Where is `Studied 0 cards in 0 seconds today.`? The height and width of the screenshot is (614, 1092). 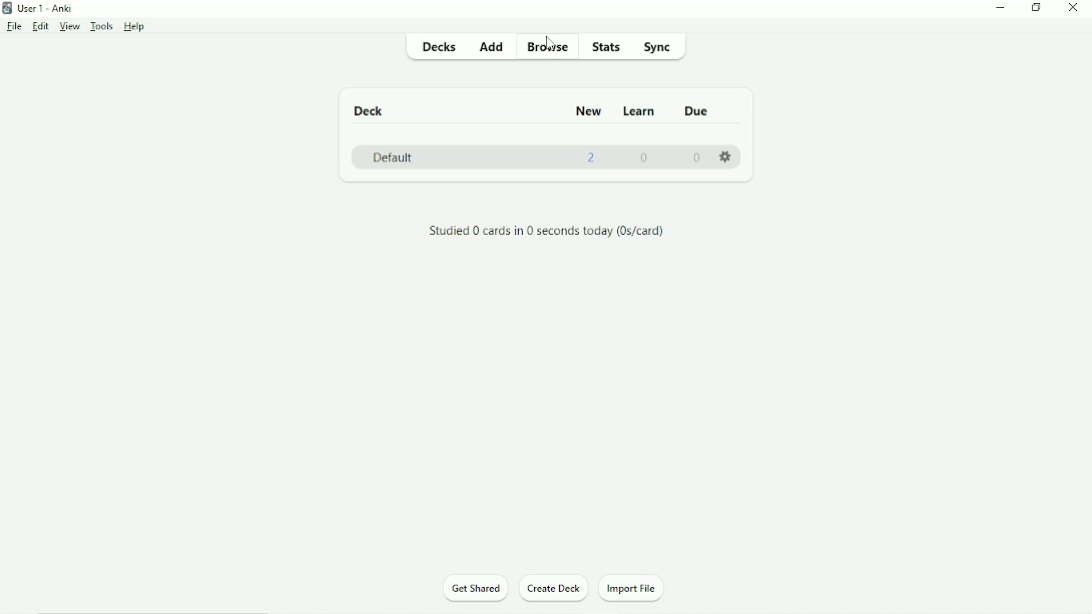 Studied 0 cards in 0 seconds today. is located at coordinates (549, 230).